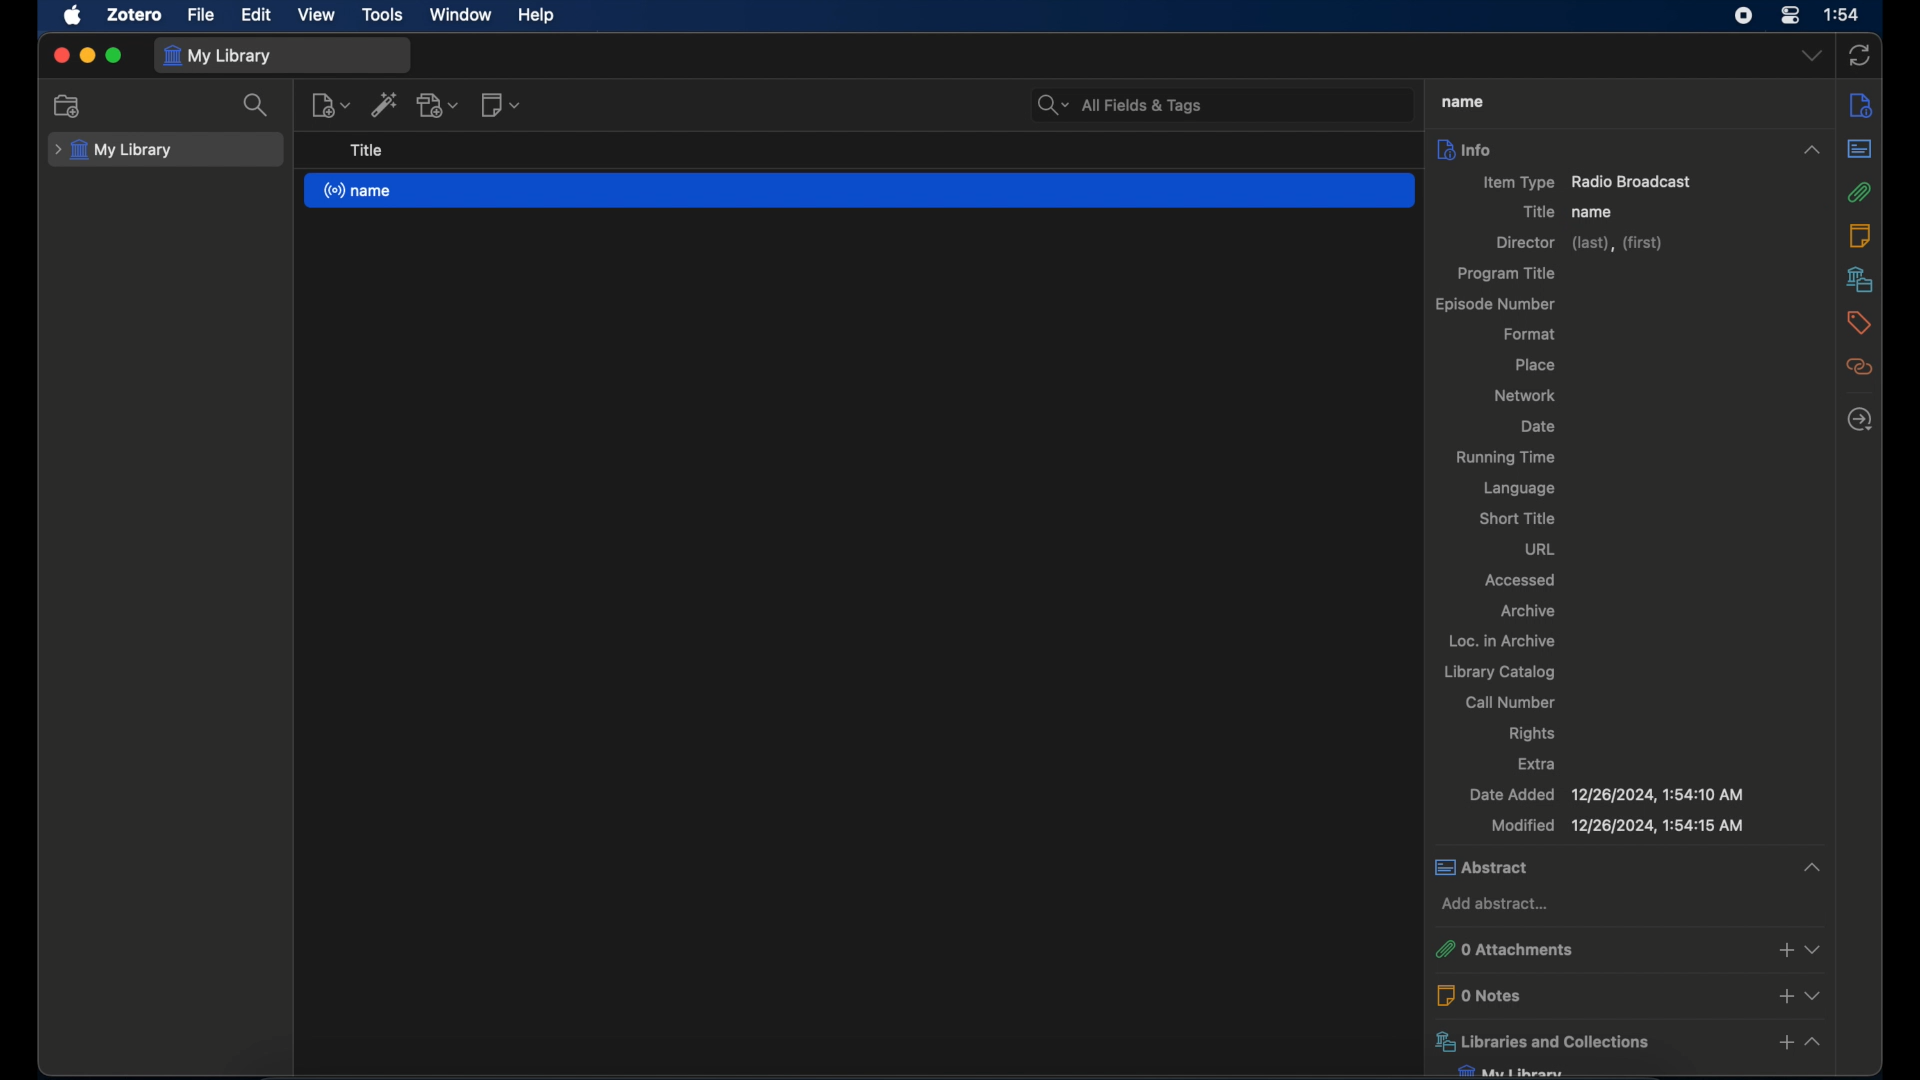 The image size is (1920, 1080). I want to click on running time, so click(1505, 458).